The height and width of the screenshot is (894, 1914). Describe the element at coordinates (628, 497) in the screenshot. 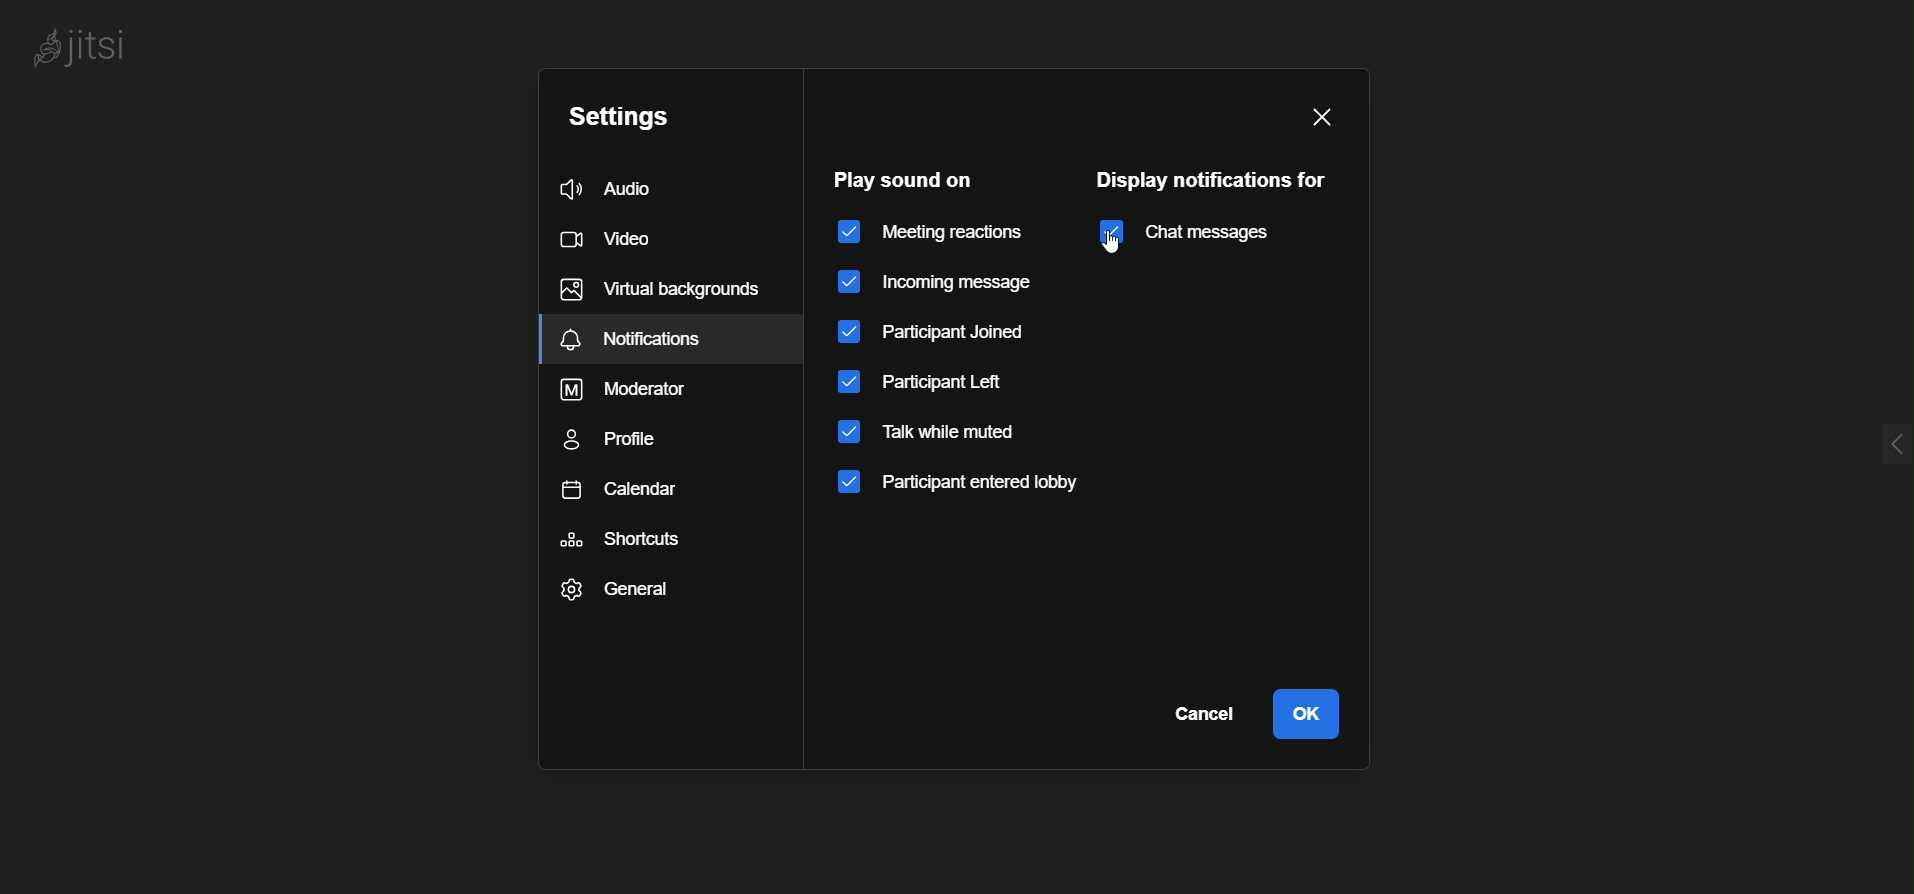

I see `calendar` at that location.